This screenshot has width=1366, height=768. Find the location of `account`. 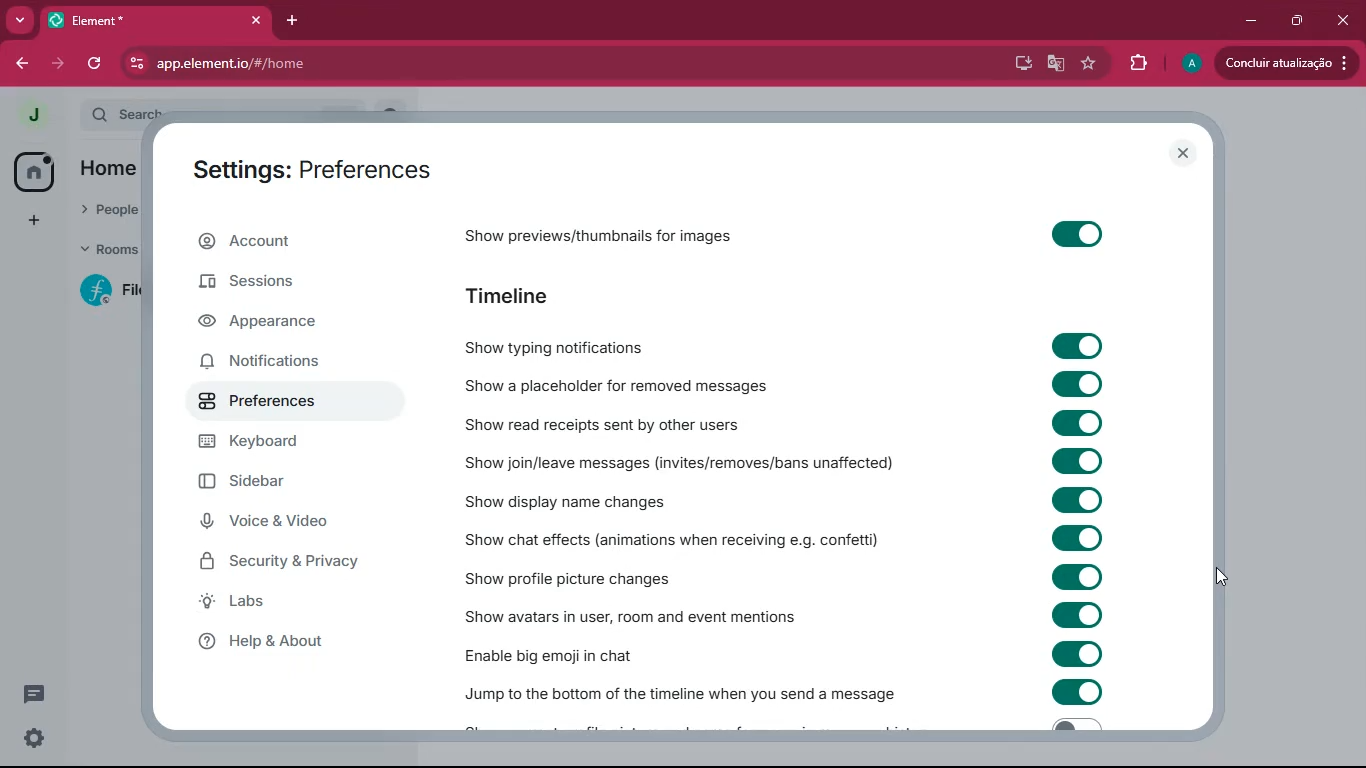

account is located at coordinates (290, 244).